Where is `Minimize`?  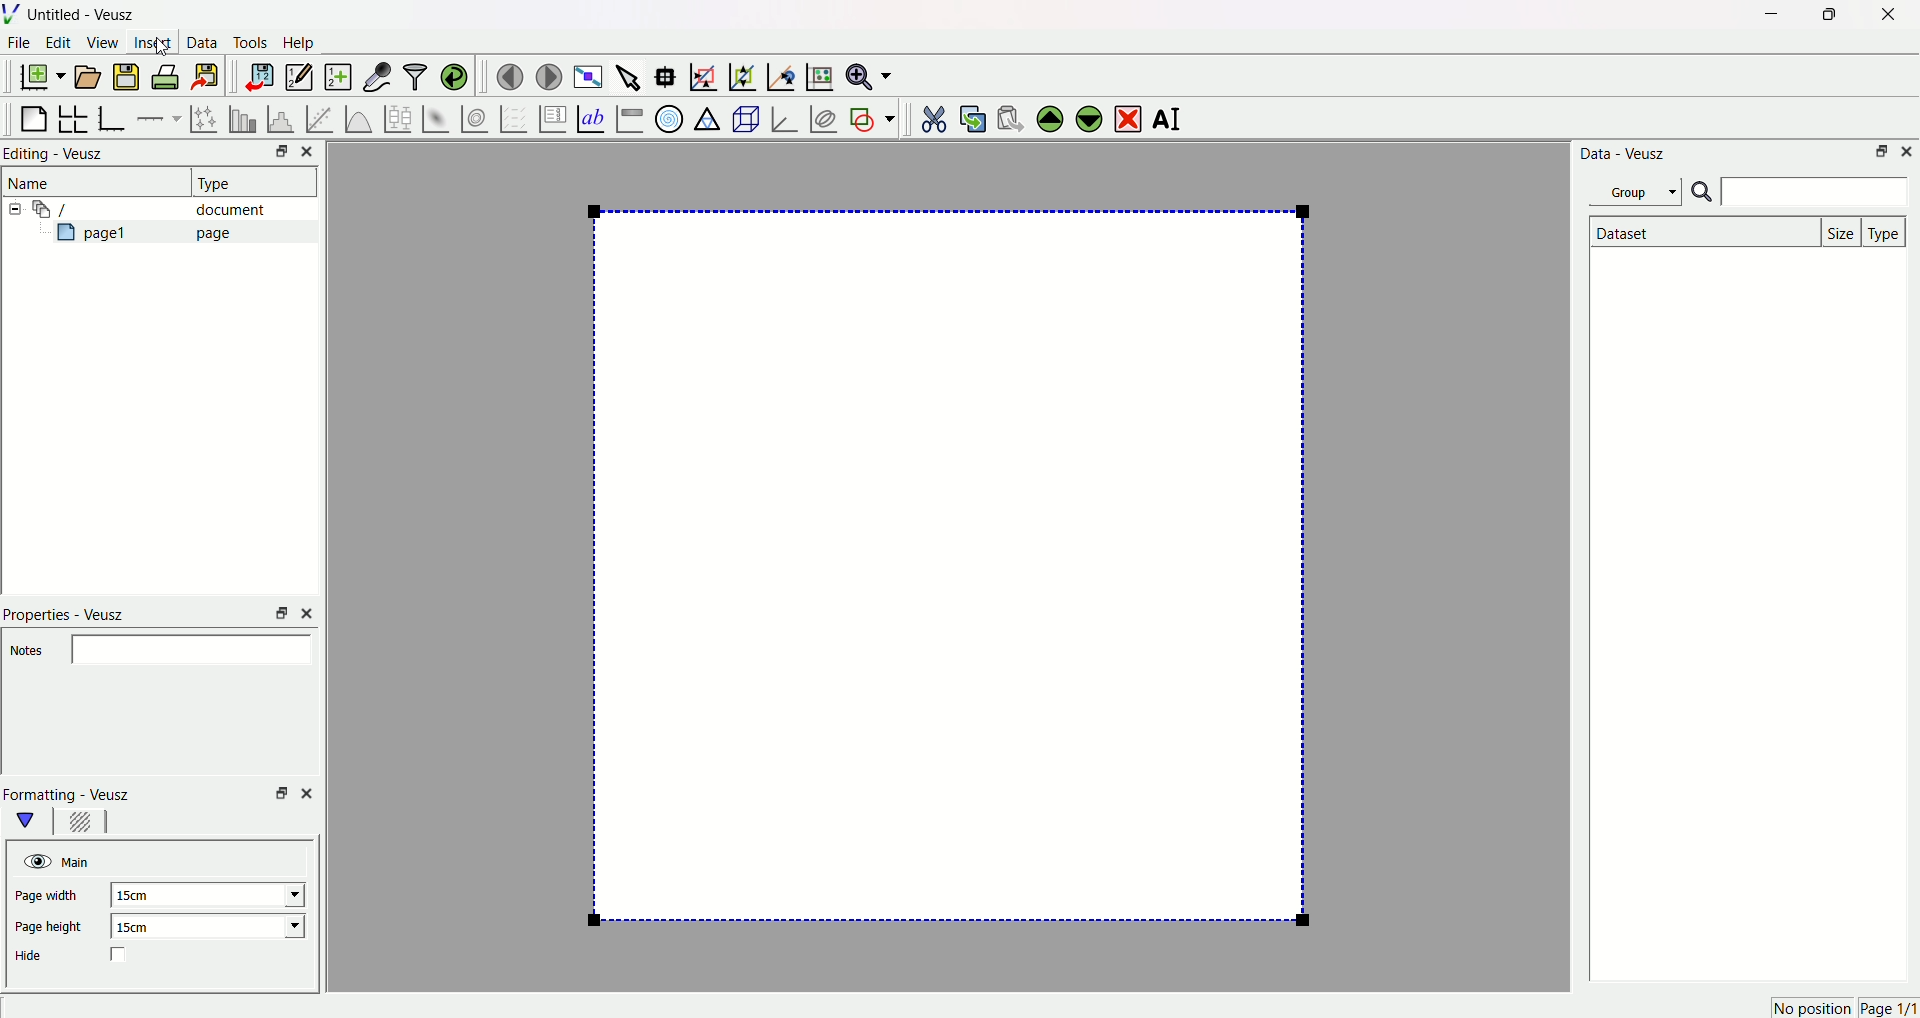
Minimize is located at coordinates (275, 153).